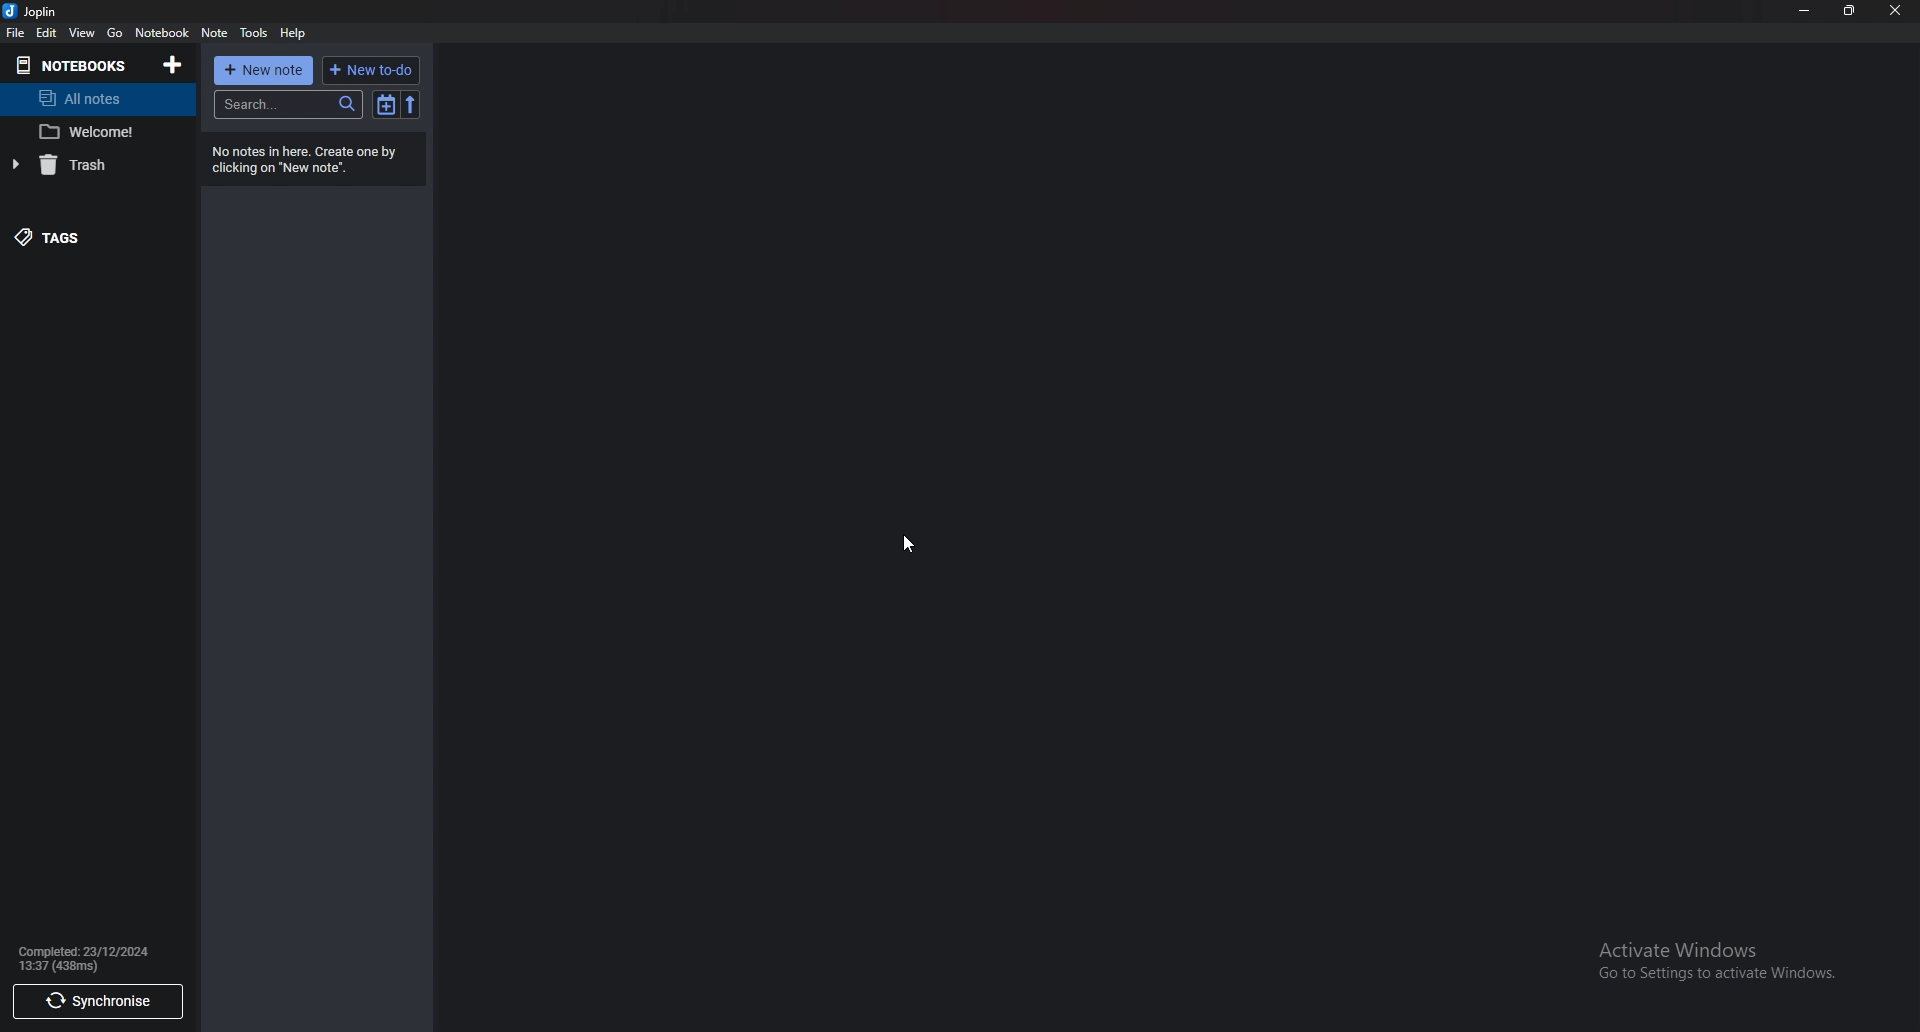  What do you see at coordinates (48, 34) in the screenshot?
I see `Edit` at bounding box center [48, 34].